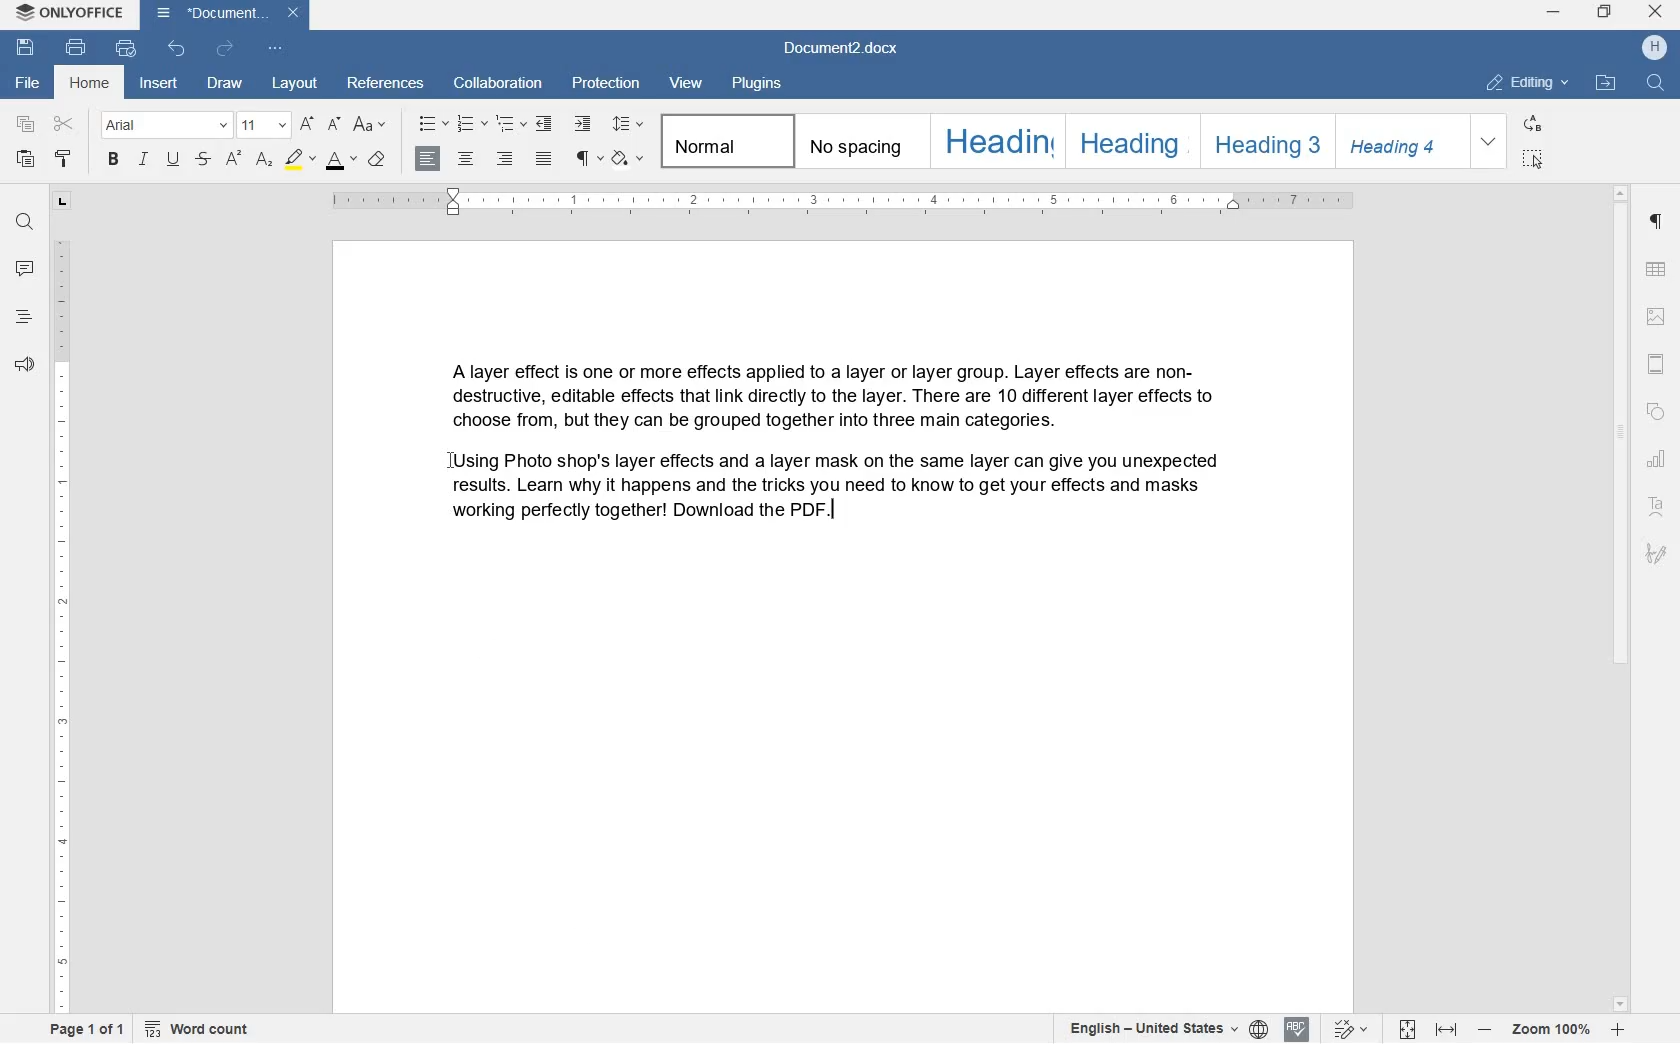  I want to click on FILE, so click(25, 81).